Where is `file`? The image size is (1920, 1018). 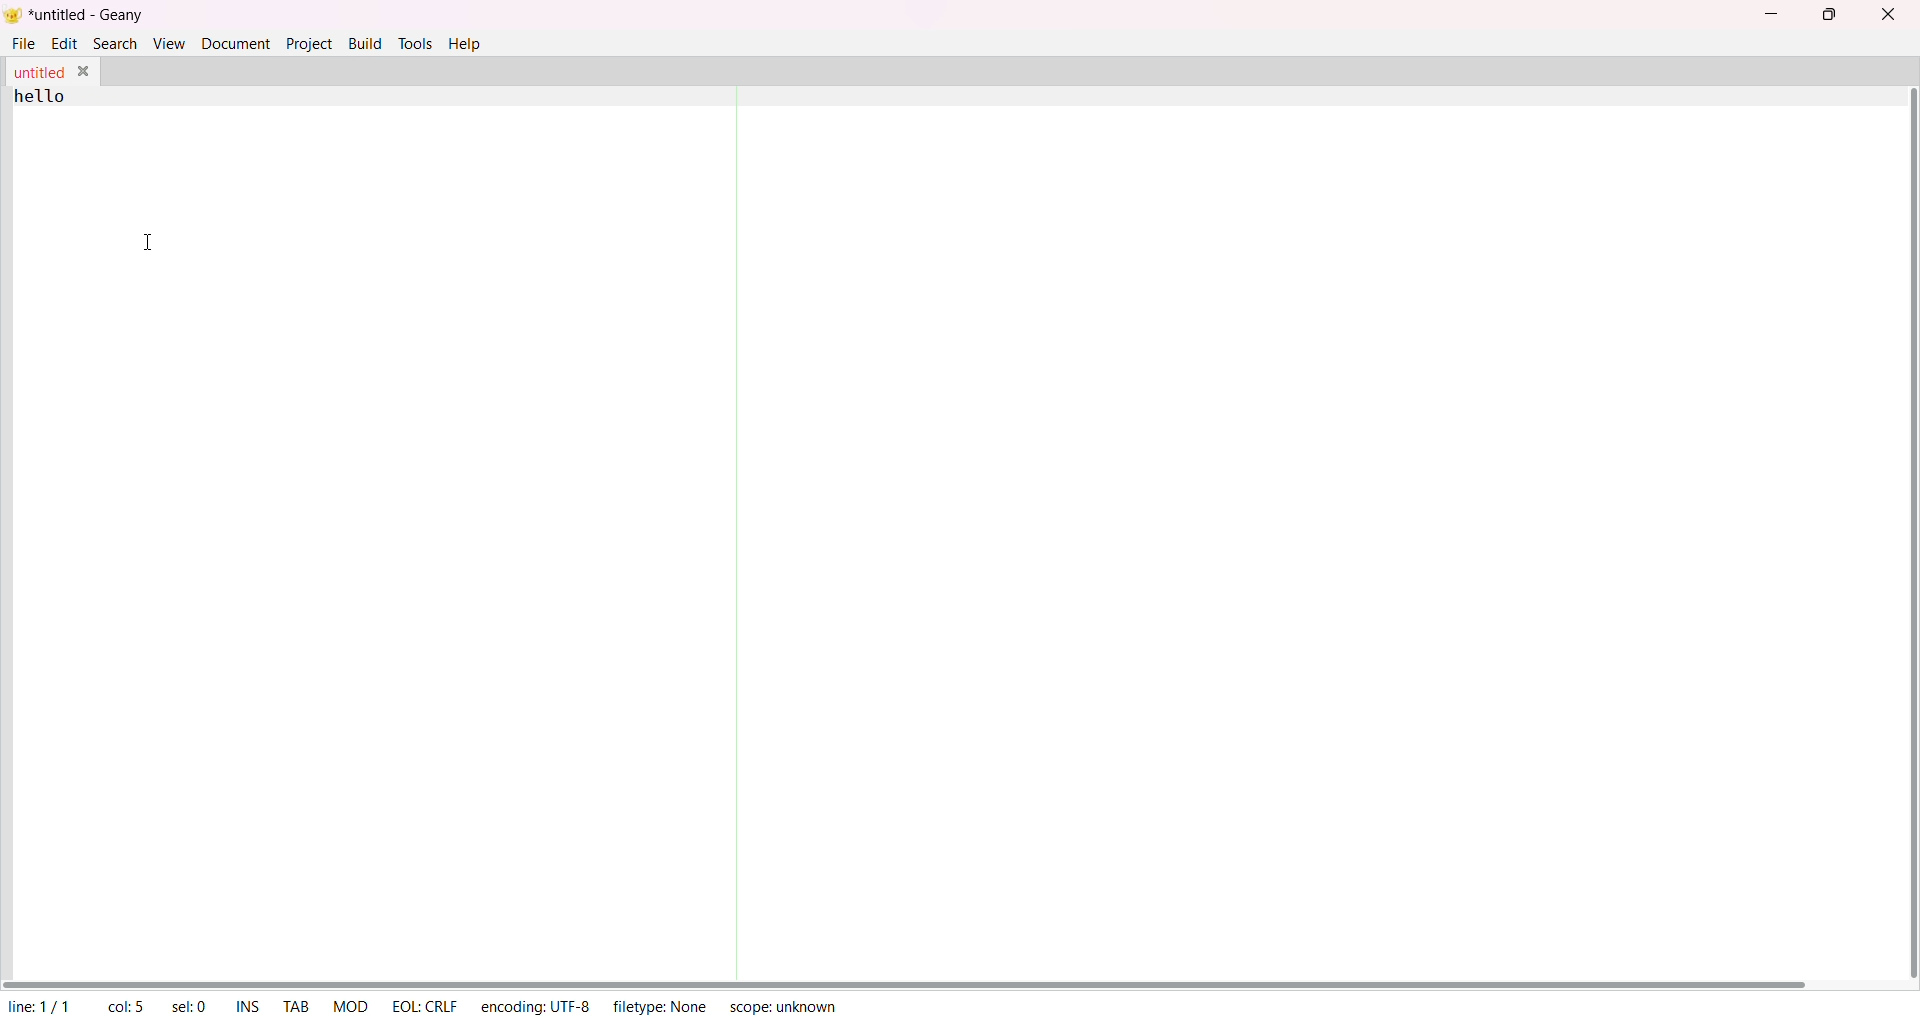
file is located at coordinates (23, 42).